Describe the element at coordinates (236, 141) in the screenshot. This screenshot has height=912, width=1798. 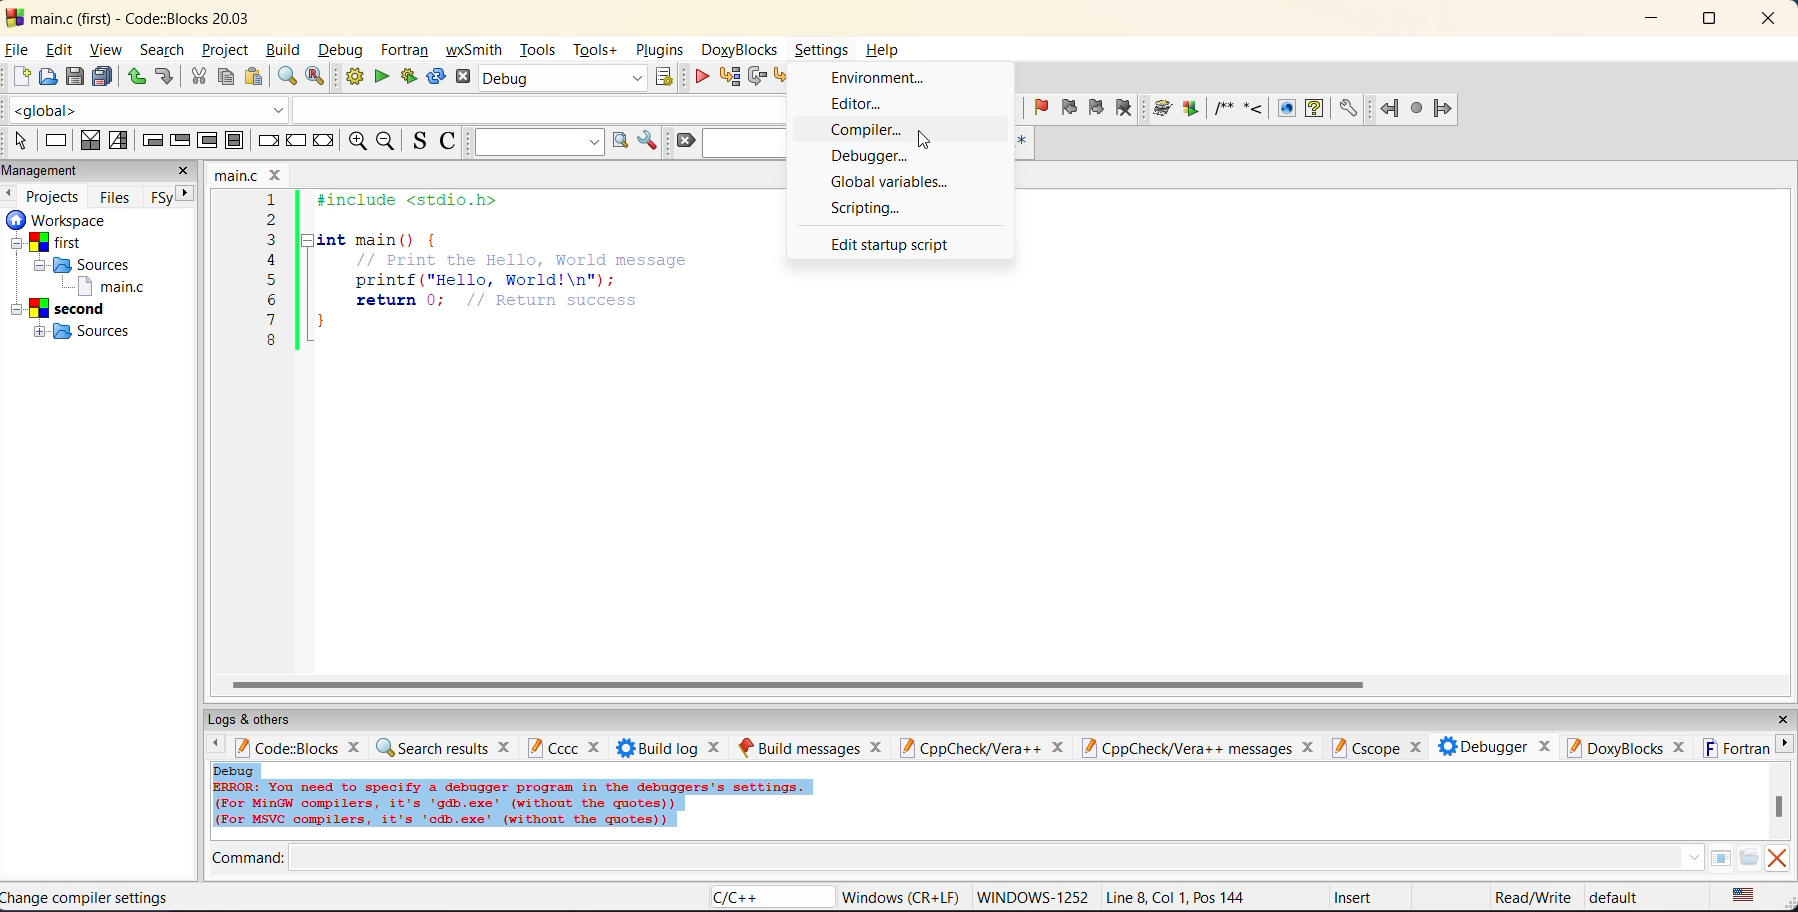
I see `block instruction` at that location.